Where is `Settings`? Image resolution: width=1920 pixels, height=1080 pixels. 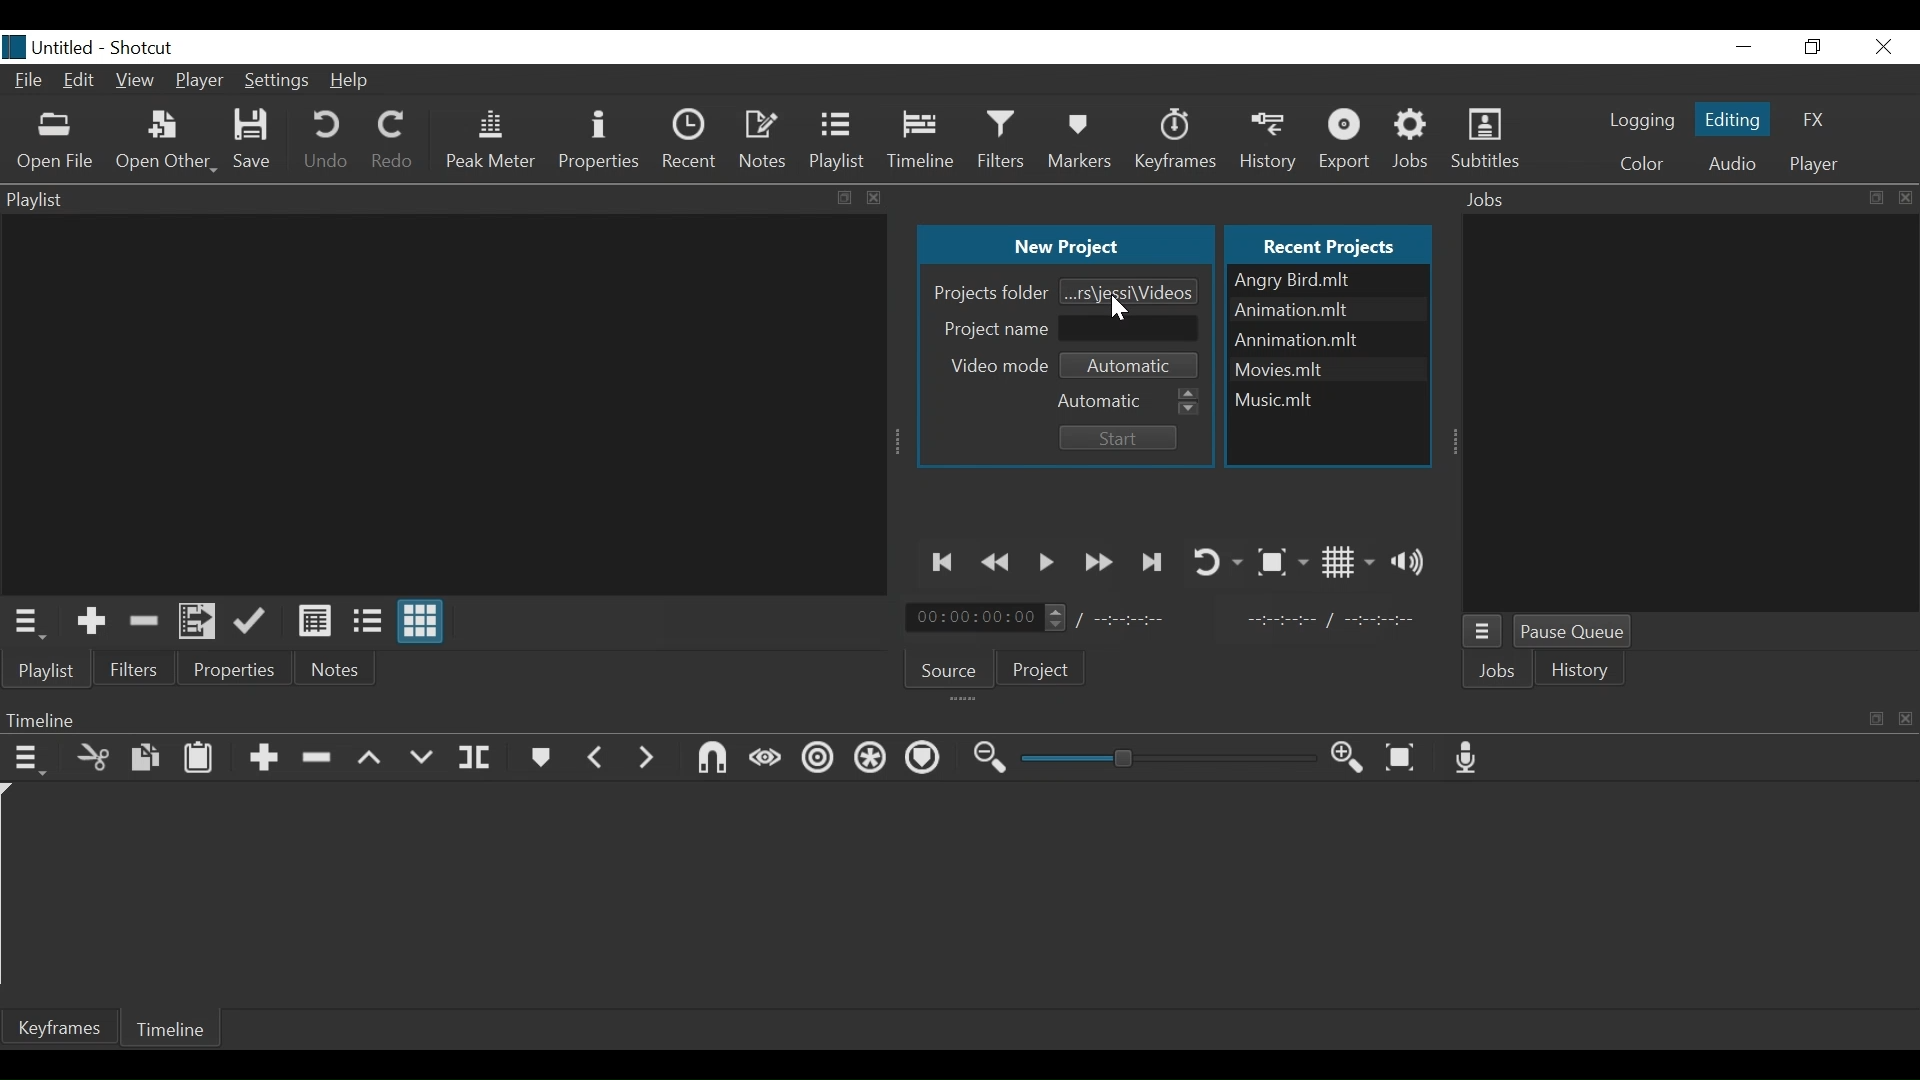 Settings is located at coordinates (274, 83).